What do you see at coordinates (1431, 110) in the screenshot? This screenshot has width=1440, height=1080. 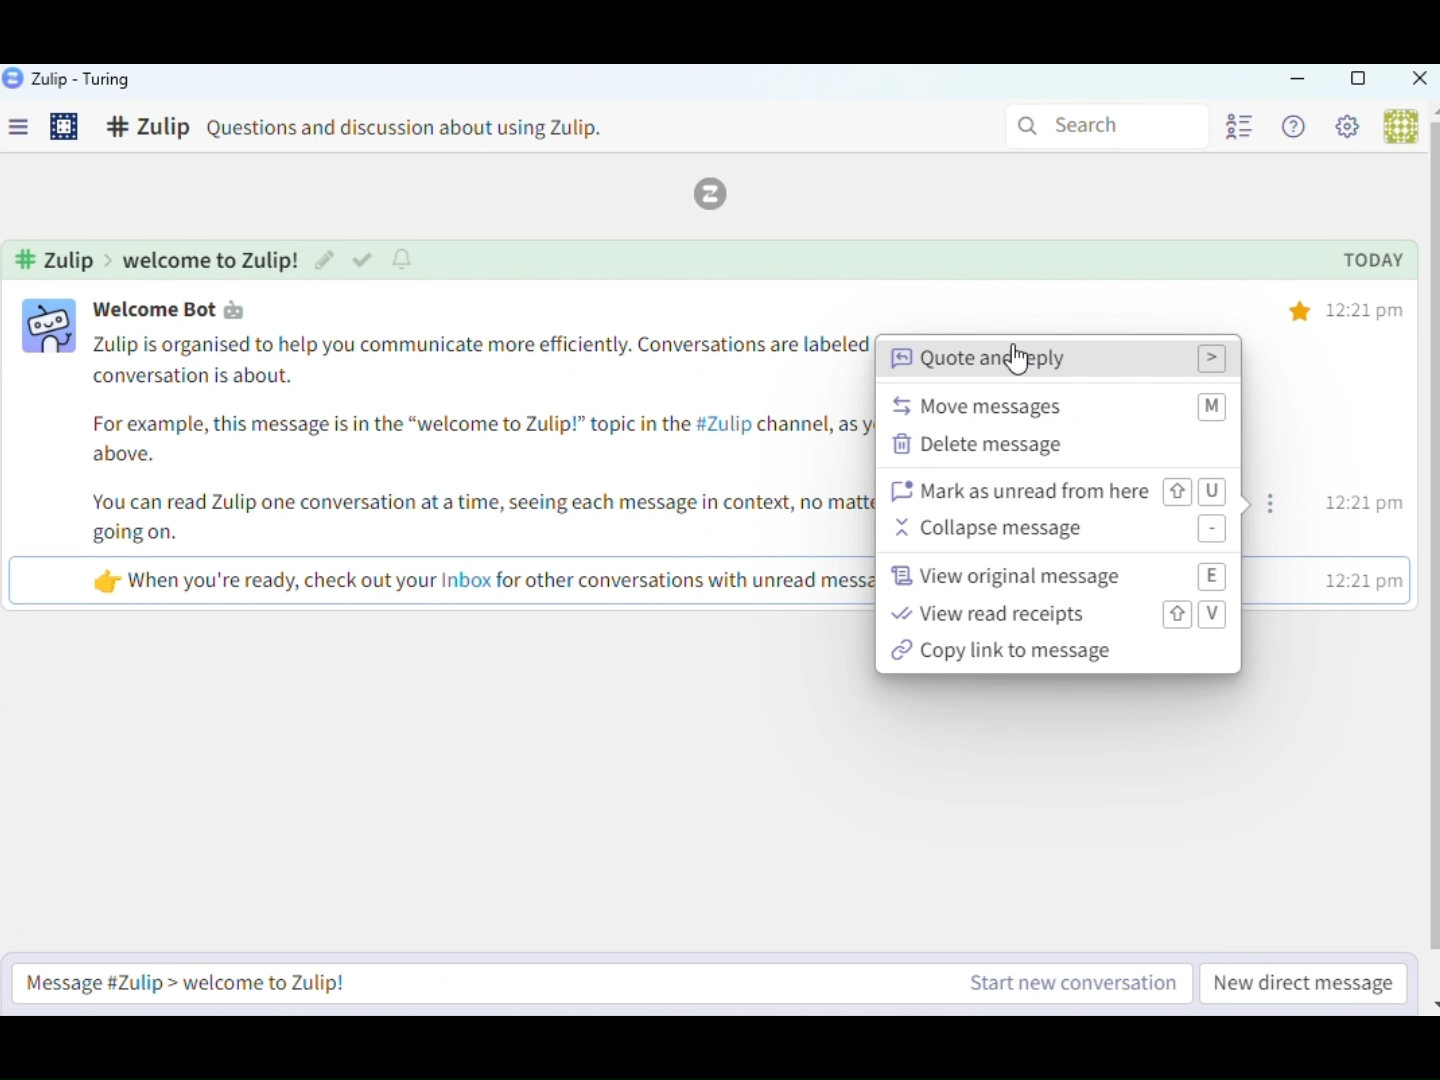 I see `Up` at bounding box center [1431, 110].